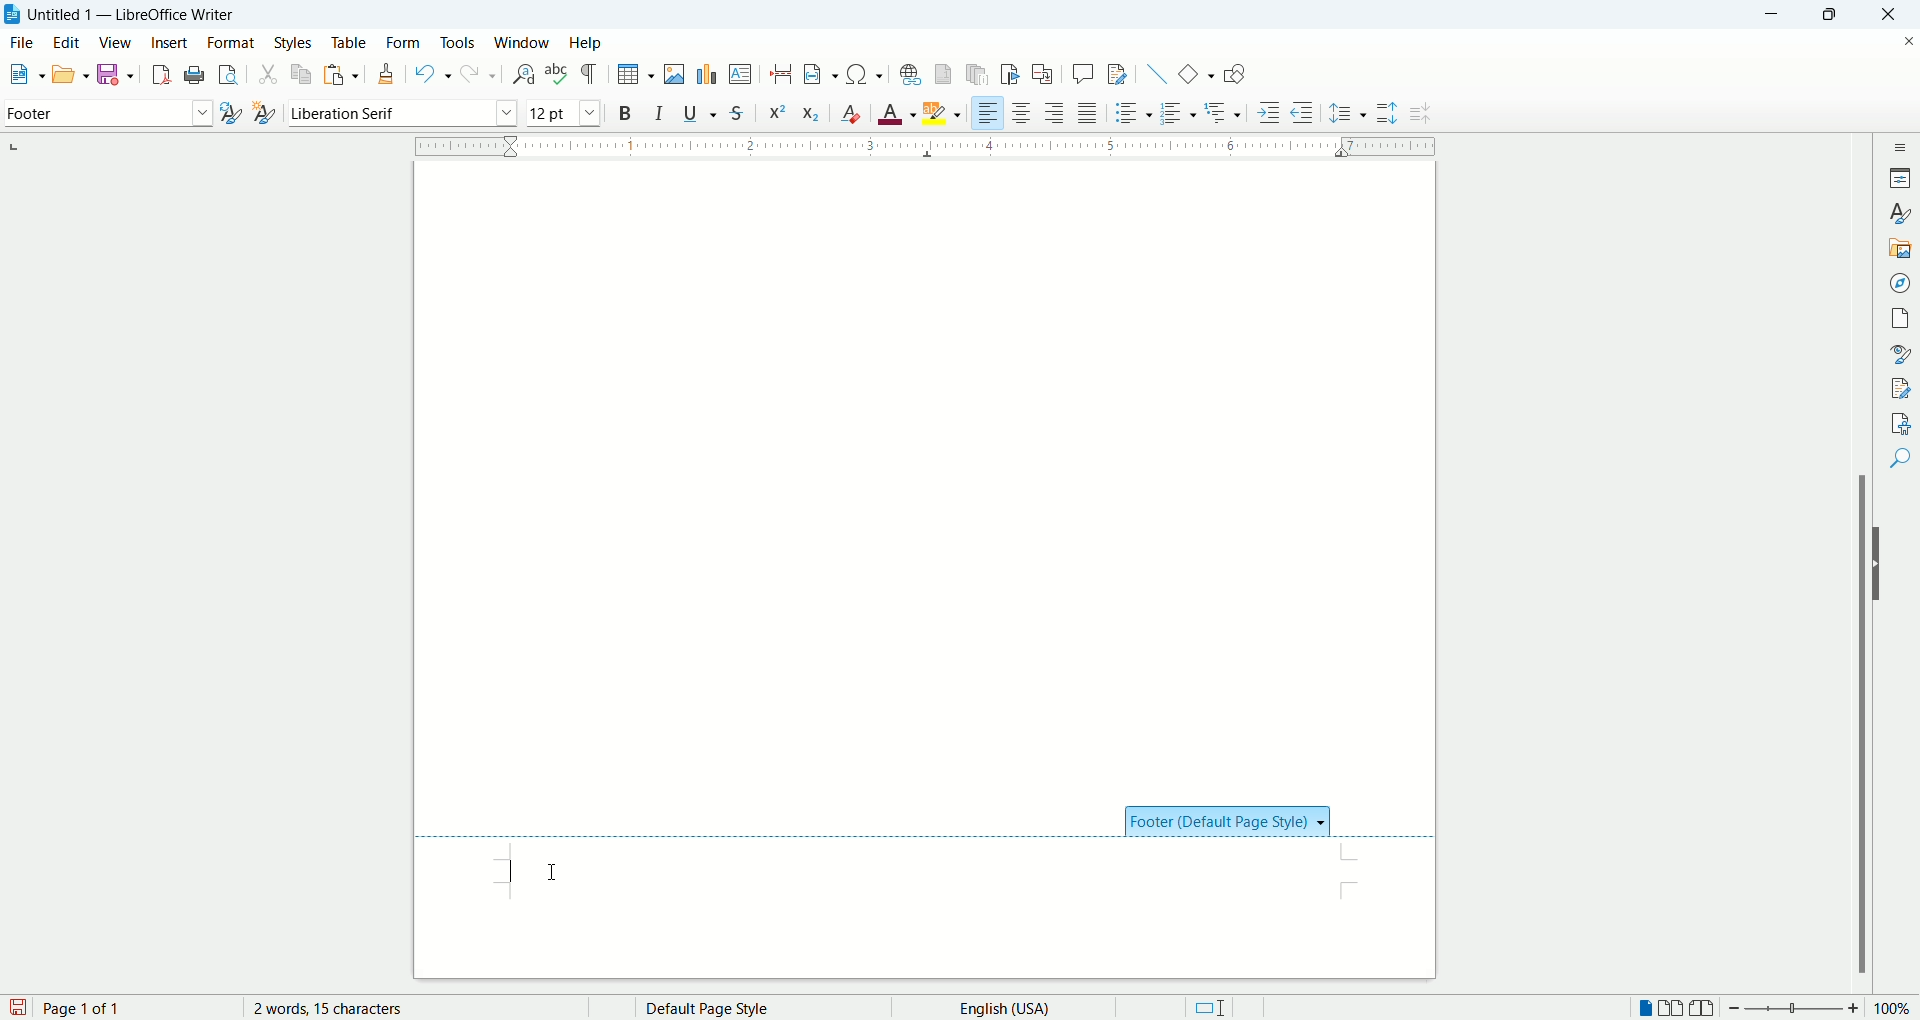  What do you see at coordinates (812, 115) in the screenshot?
I see `subscript` at bounding box center [812, 115].